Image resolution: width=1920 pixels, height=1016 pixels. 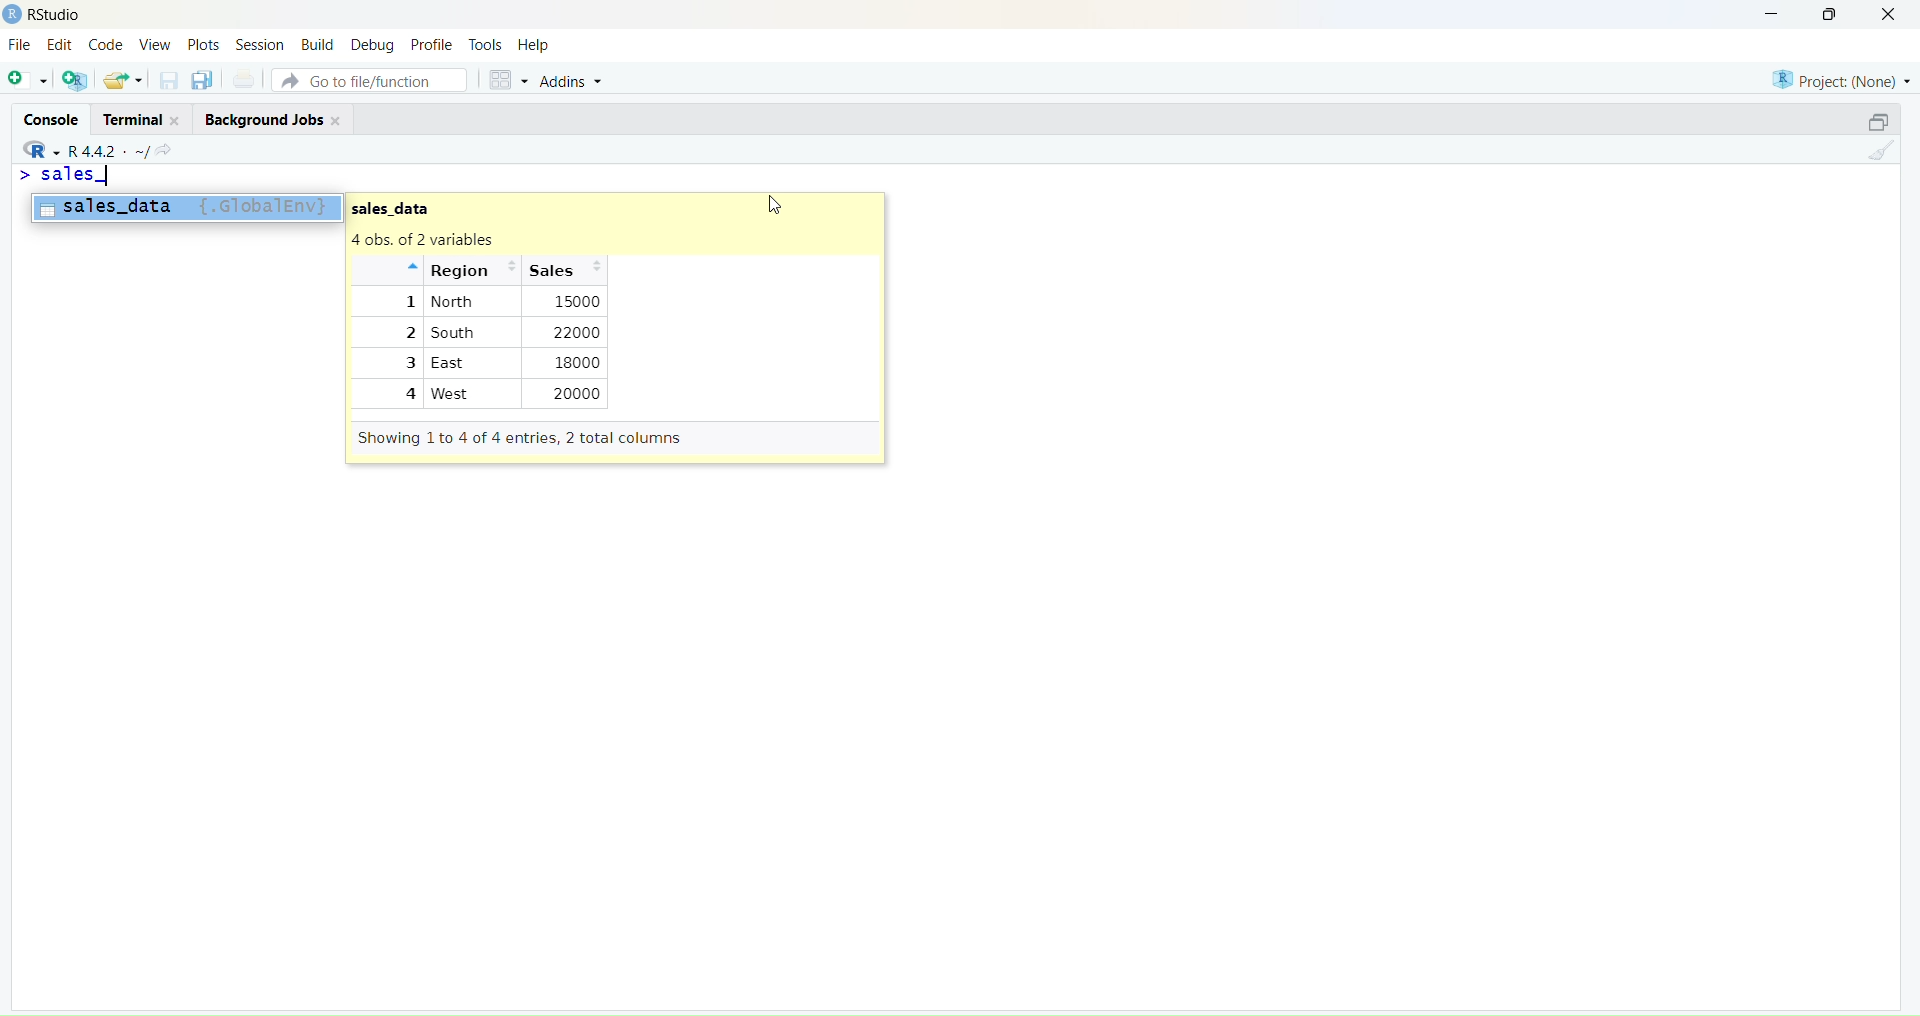 I want to click on tools, so click(x=485, y=44).